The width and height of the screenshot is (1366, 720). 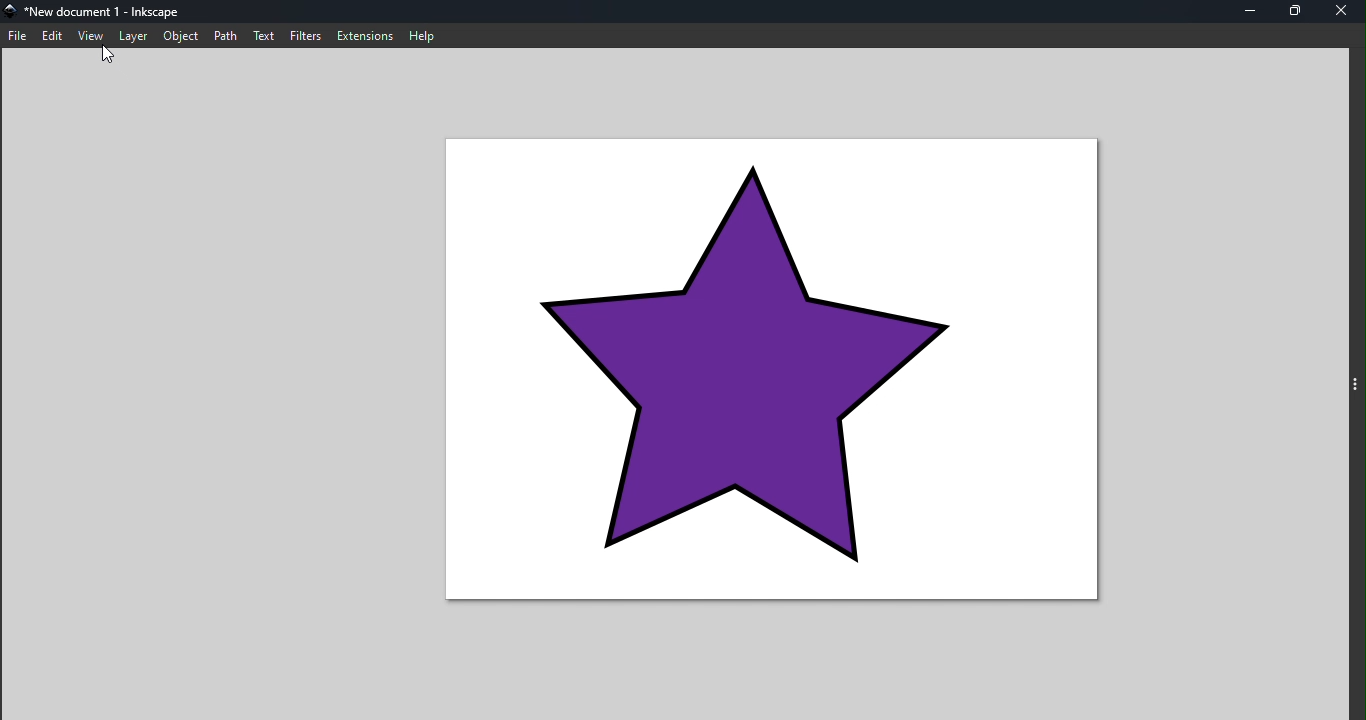 I want to click on Help, so click(x=422, y=35).